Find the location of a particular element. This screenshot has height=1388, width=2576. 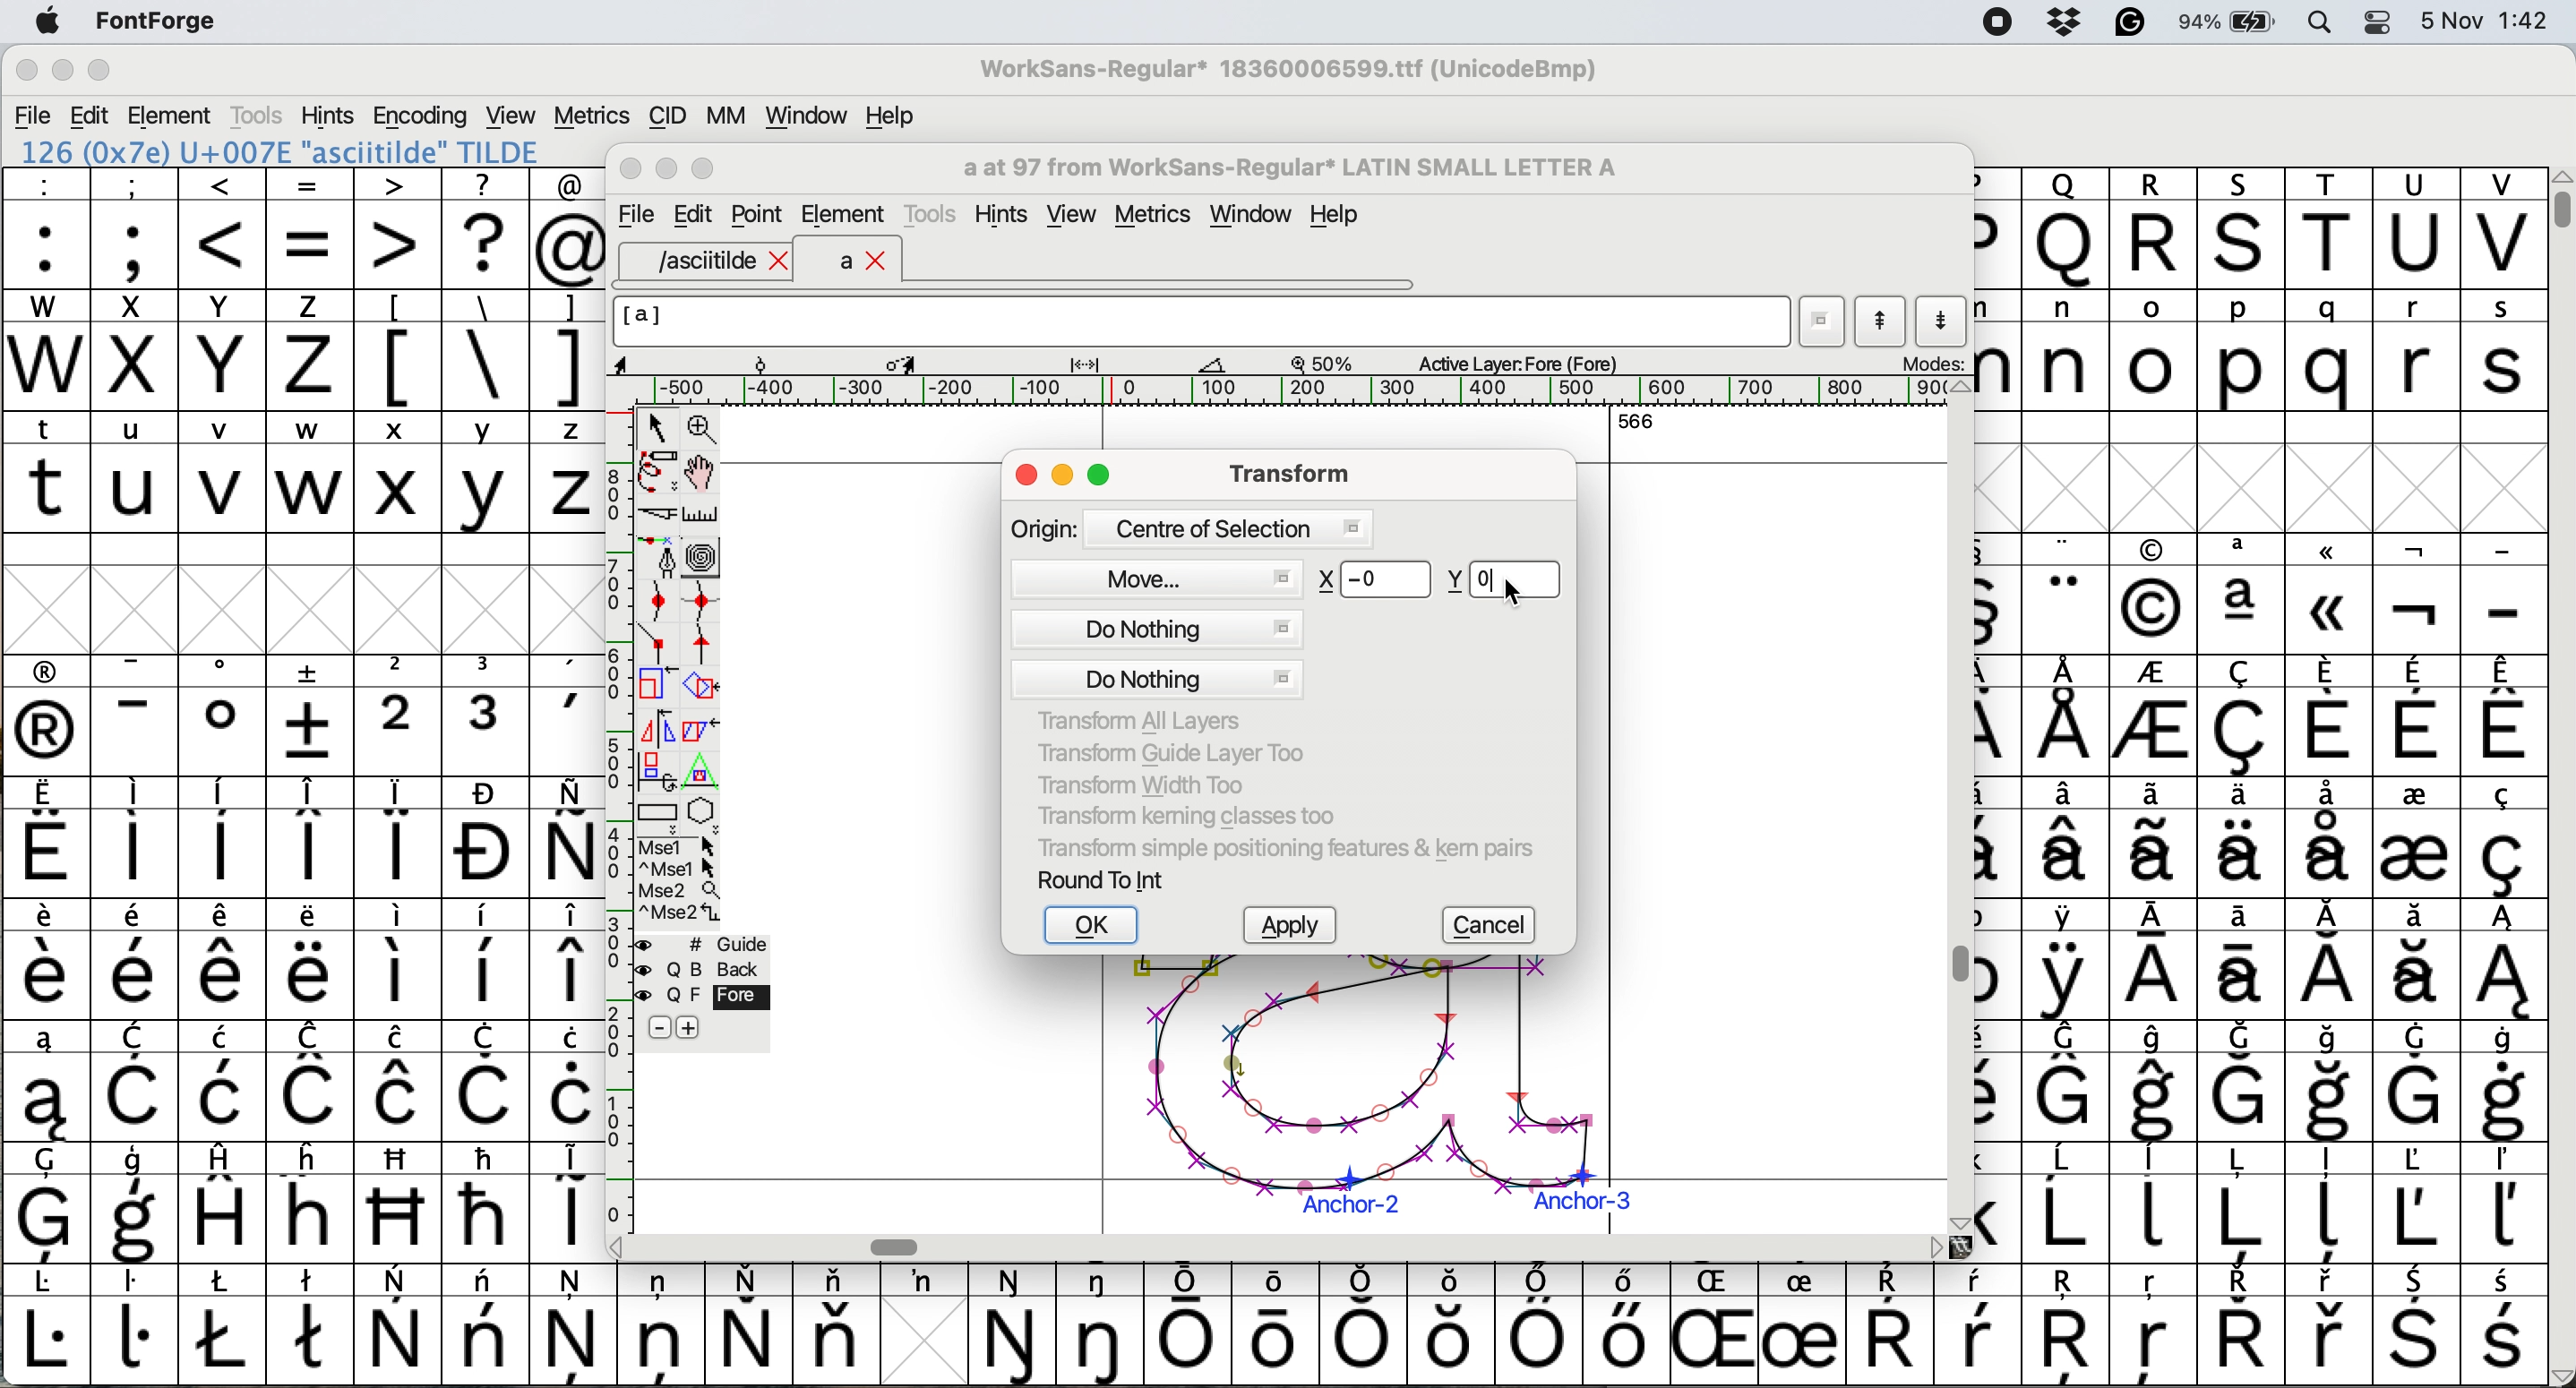

cut splines in two is located at coordinates (659, 516).